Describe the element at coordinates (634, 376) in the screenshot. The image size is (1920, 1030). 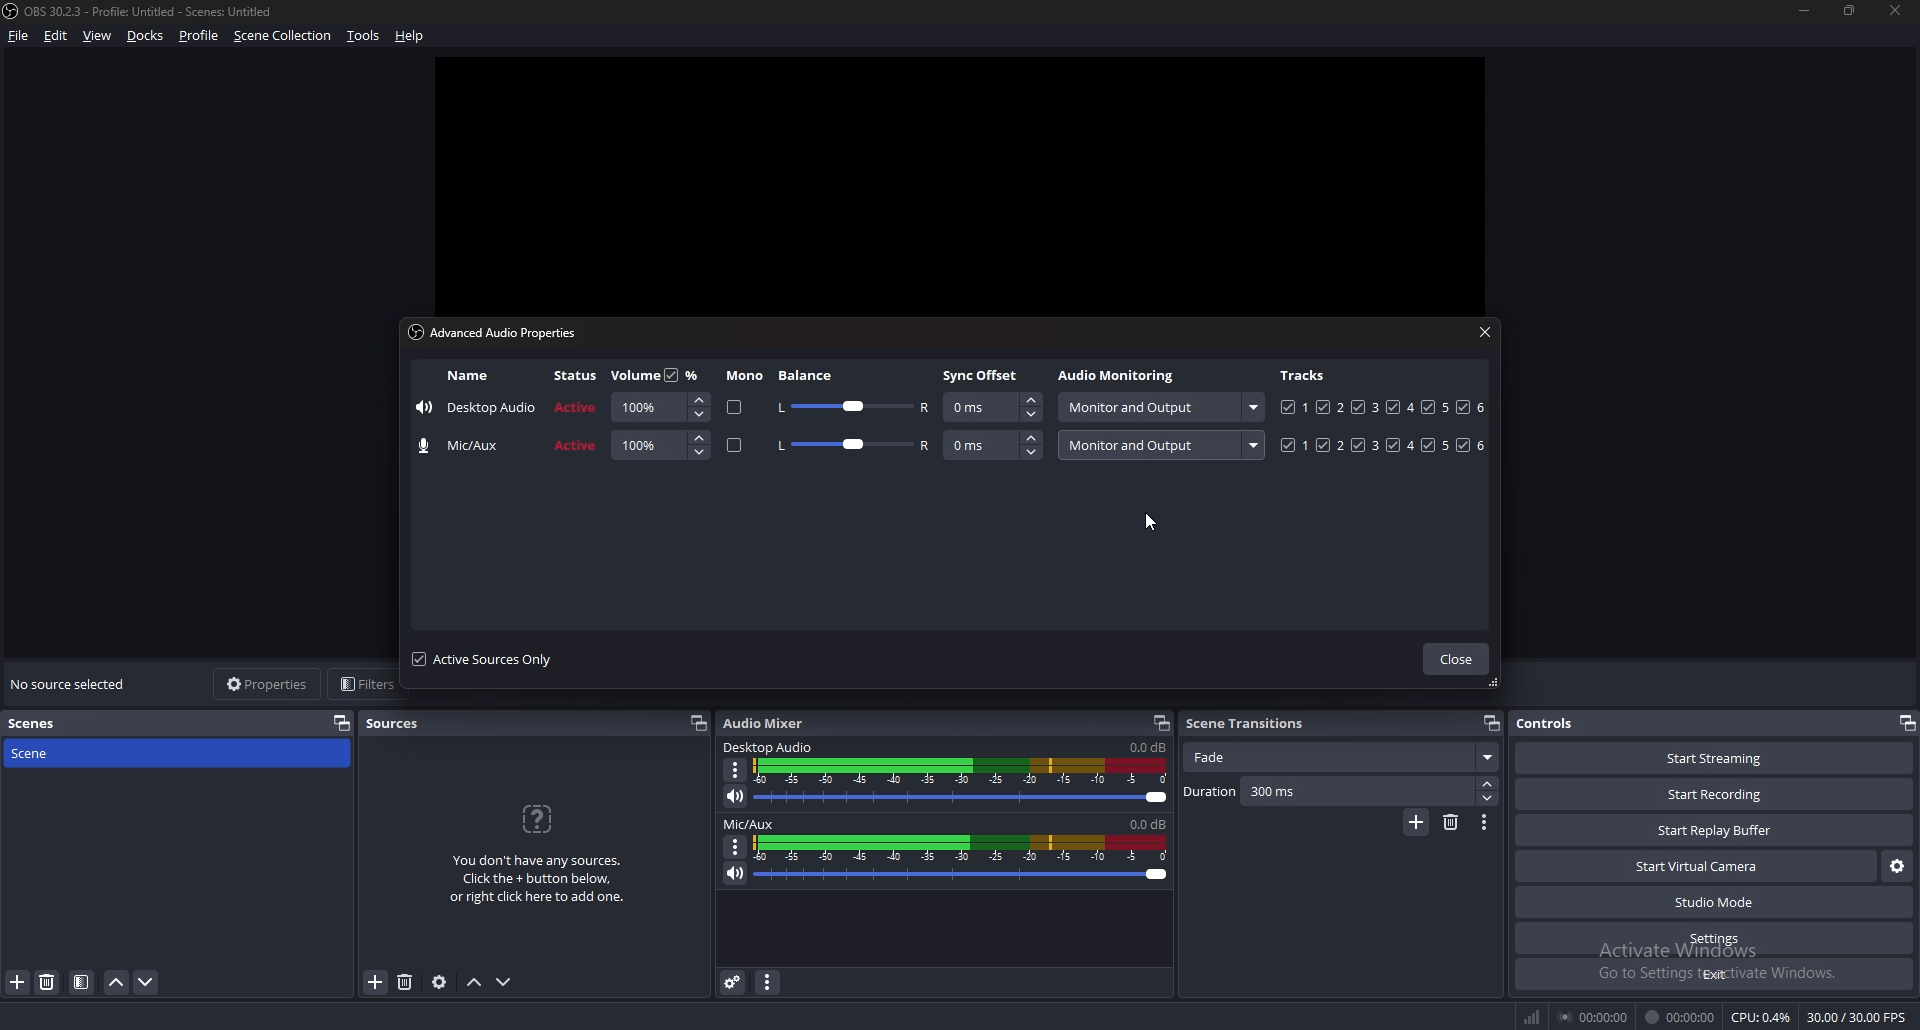
I see `volume` at that location.